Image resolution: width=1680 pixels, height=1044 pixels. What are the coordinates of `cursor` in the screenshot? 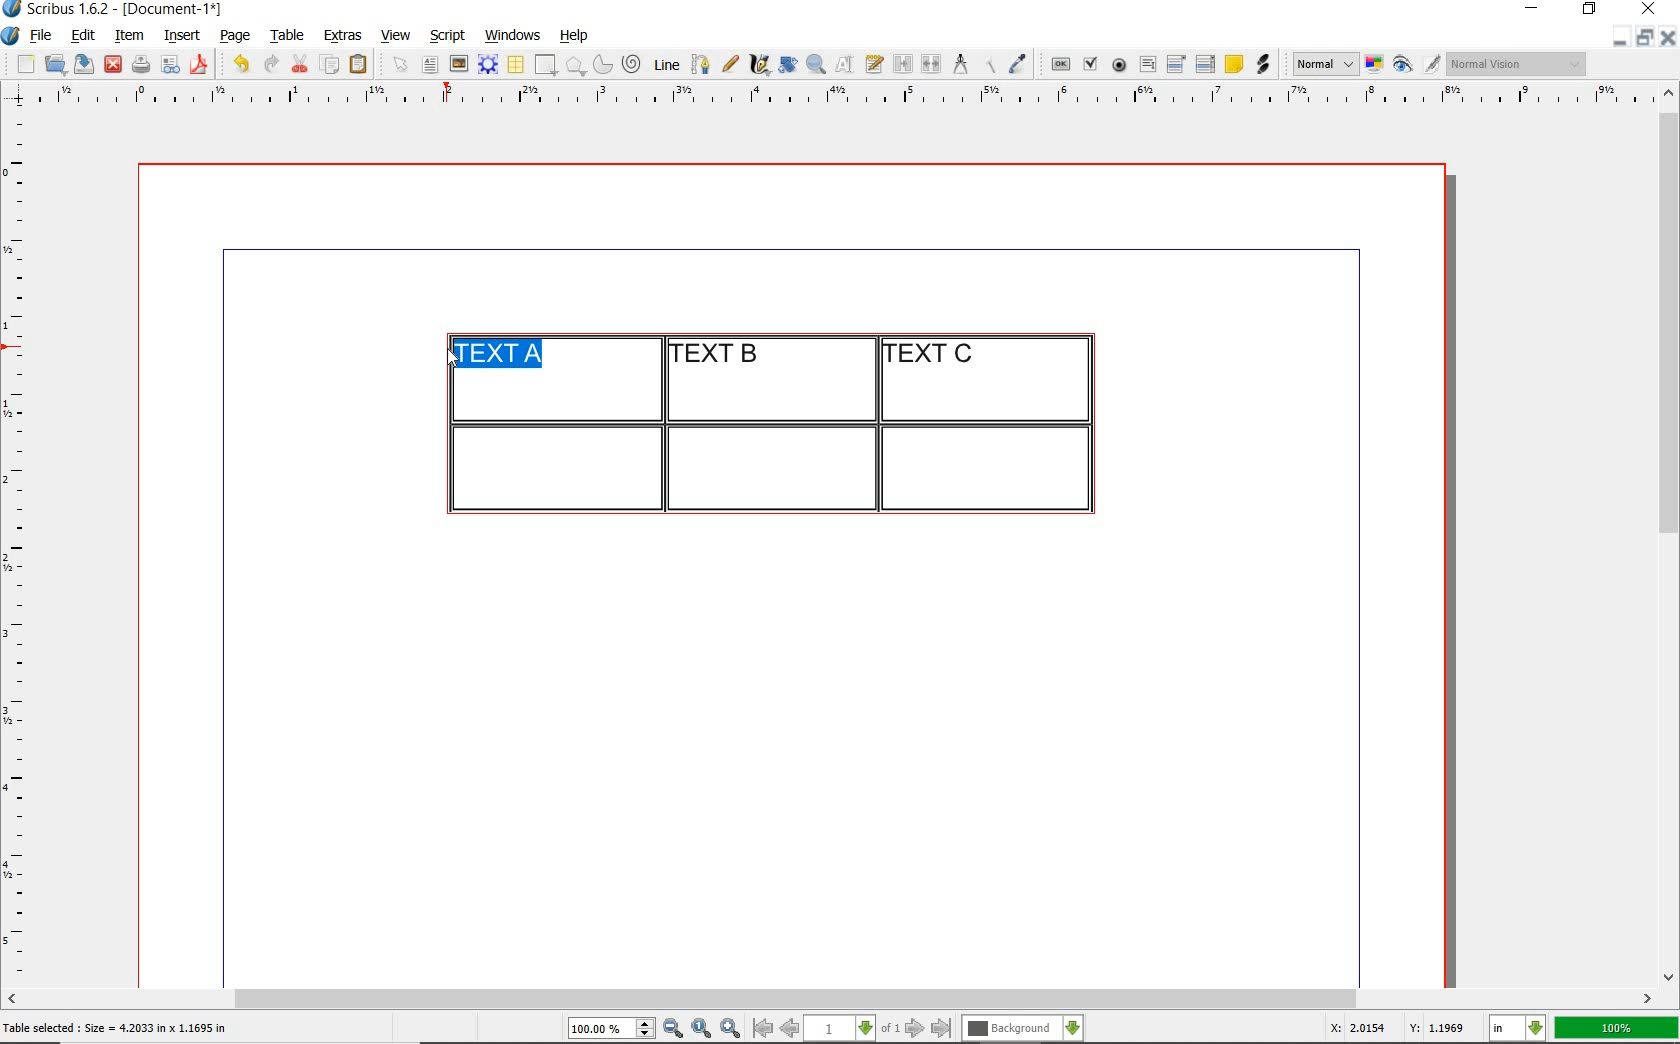 It's located at (450, 357).